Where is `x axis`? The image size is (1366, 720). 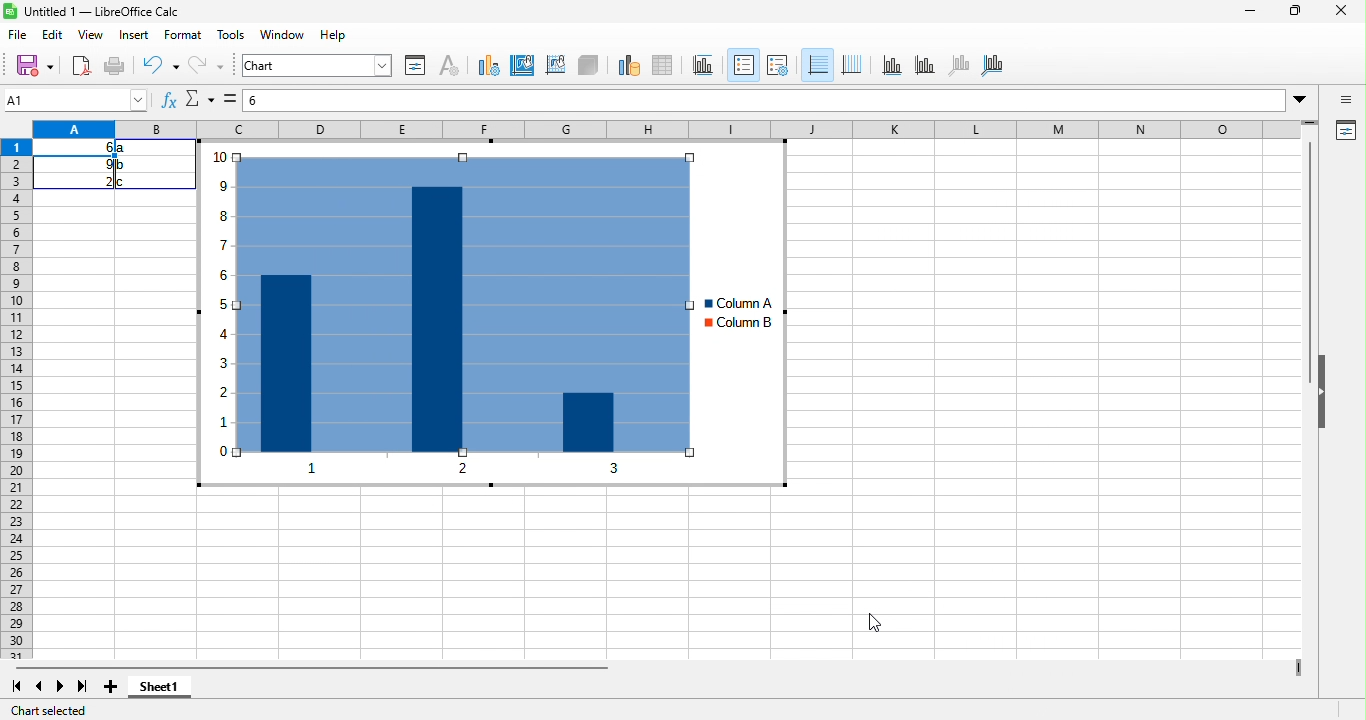
x axis is located at coordinates (891, 64).